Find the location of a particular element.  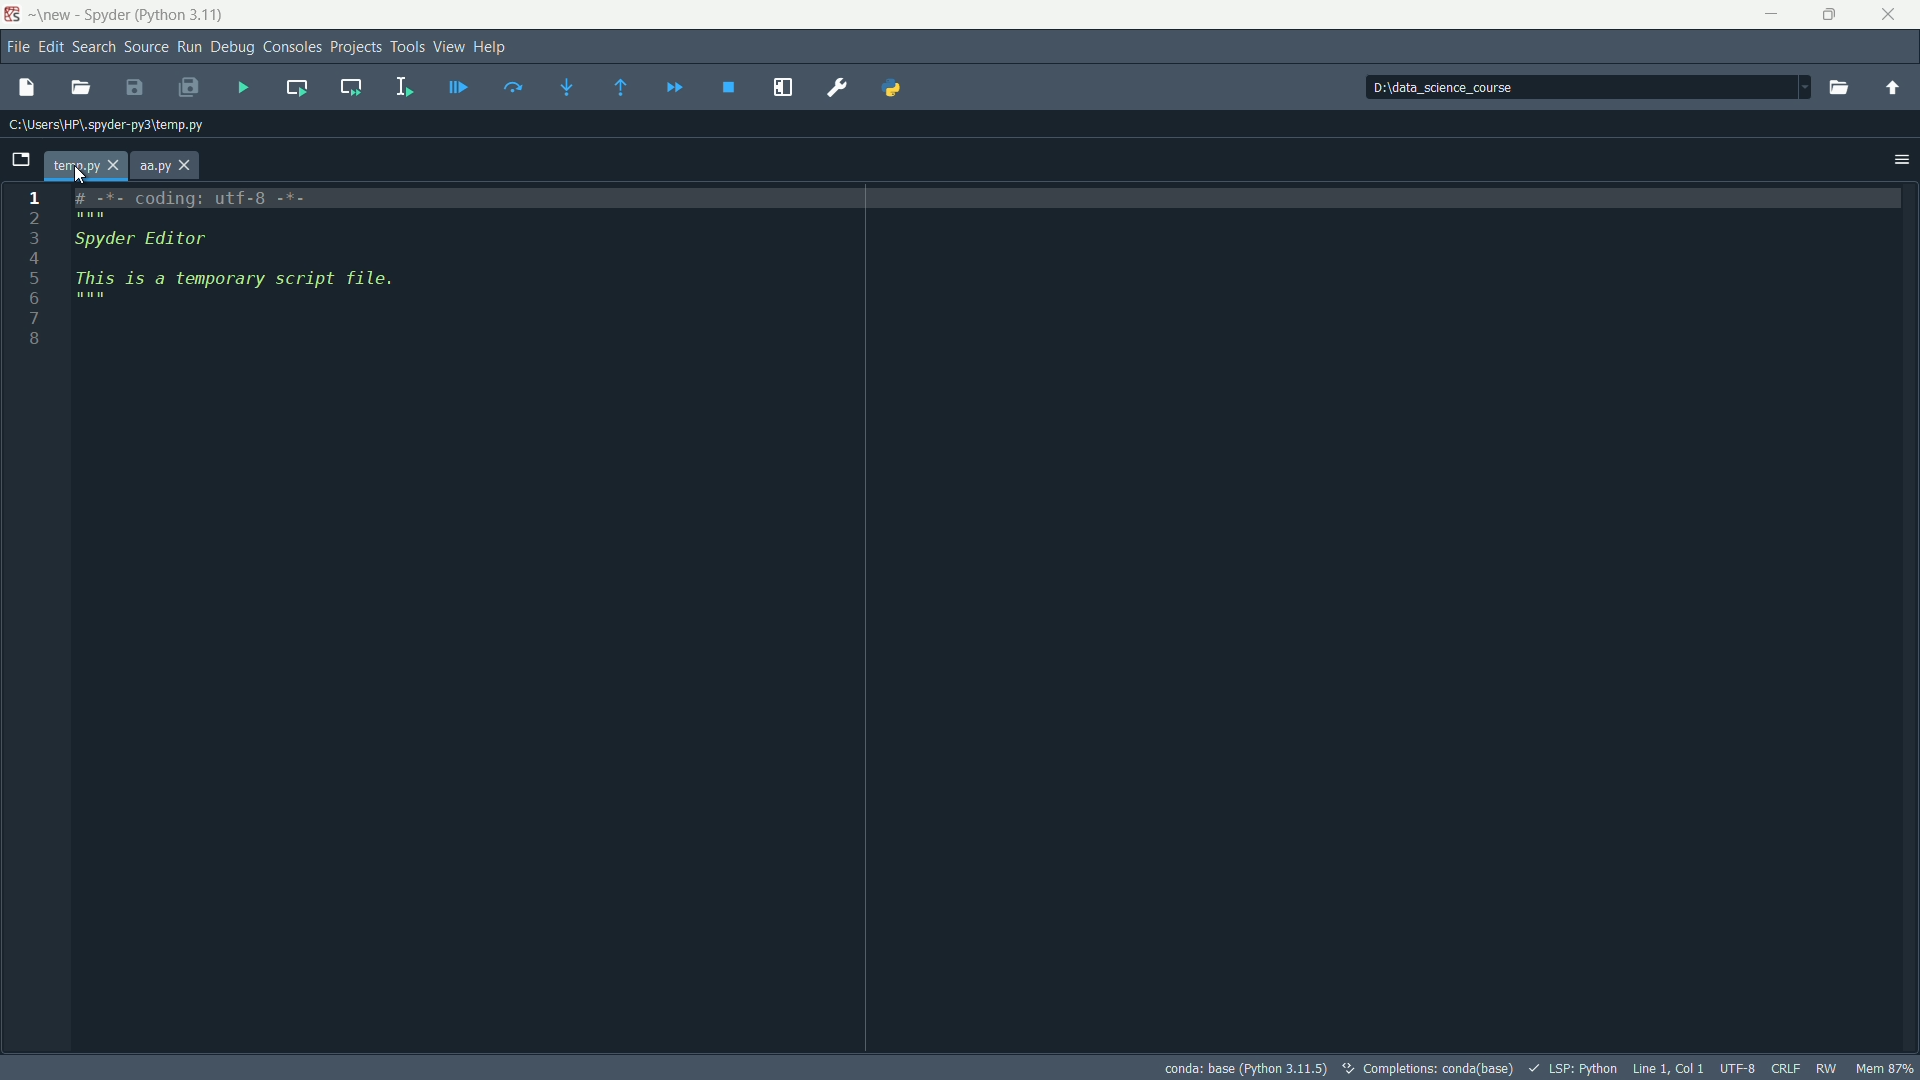

options is located at coordinates (1898, 159).